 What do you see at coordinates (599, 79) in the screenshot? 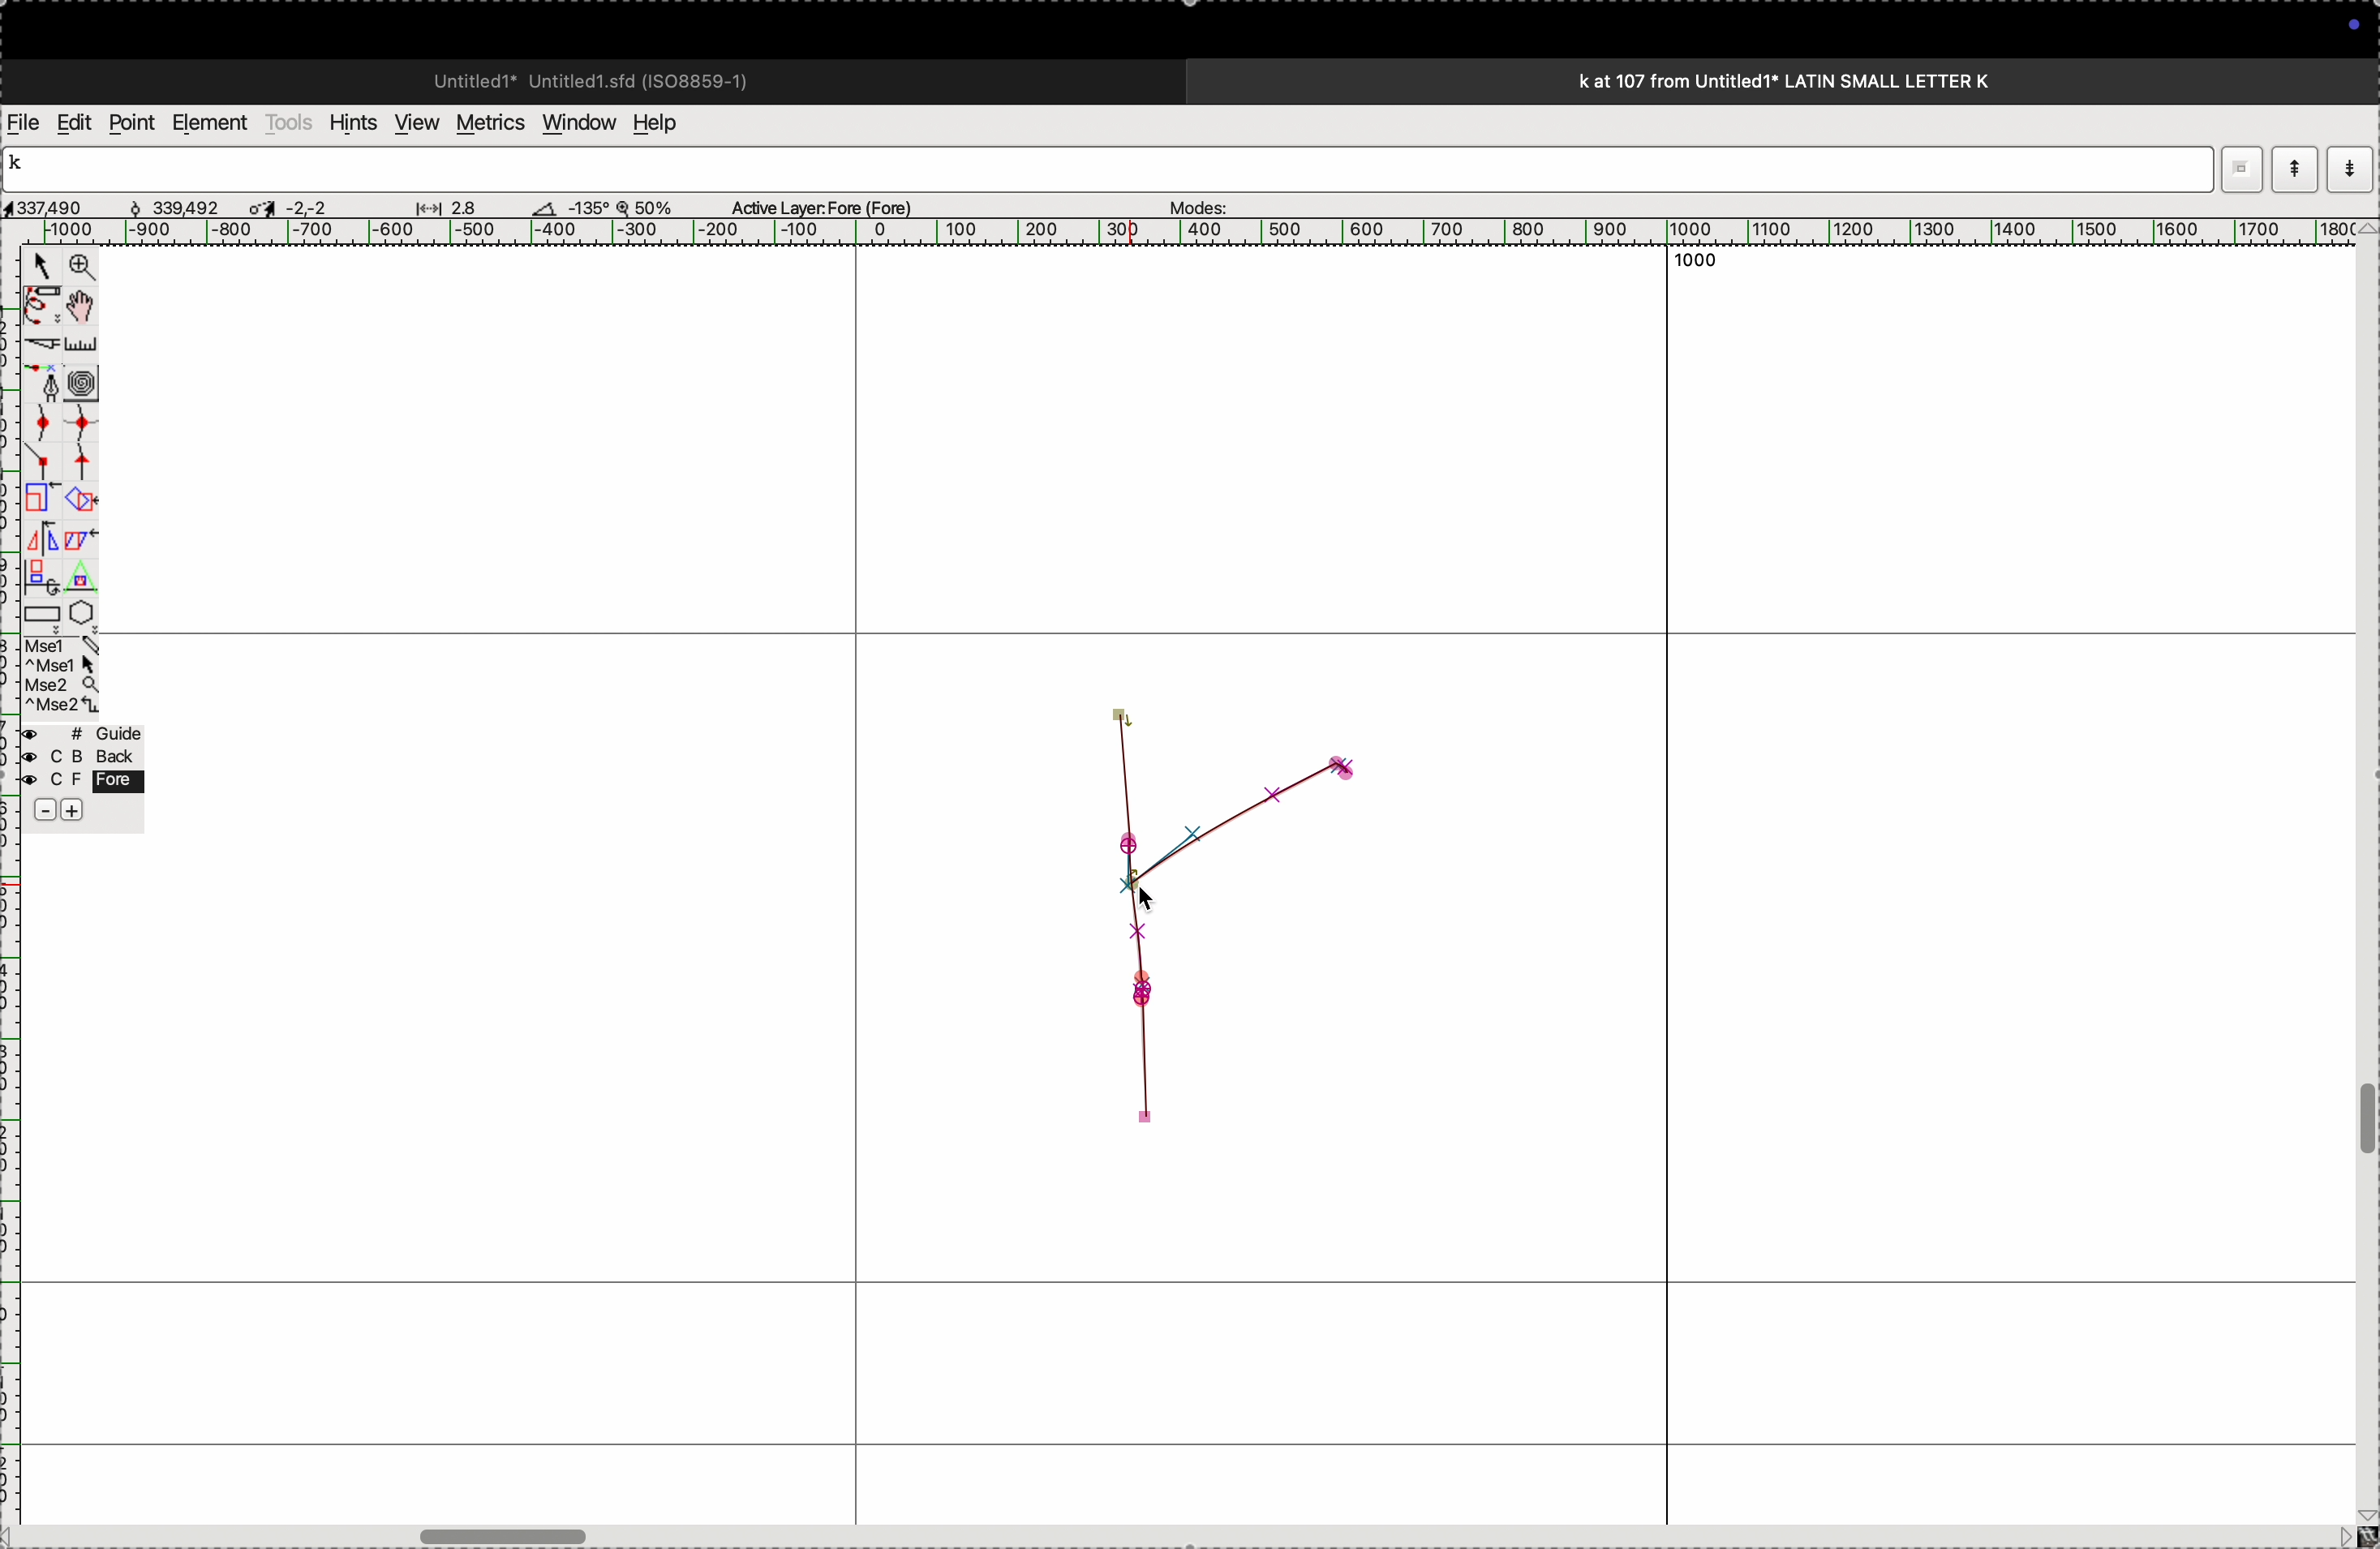
I see `untitled std` at bounding box center [599, 79].